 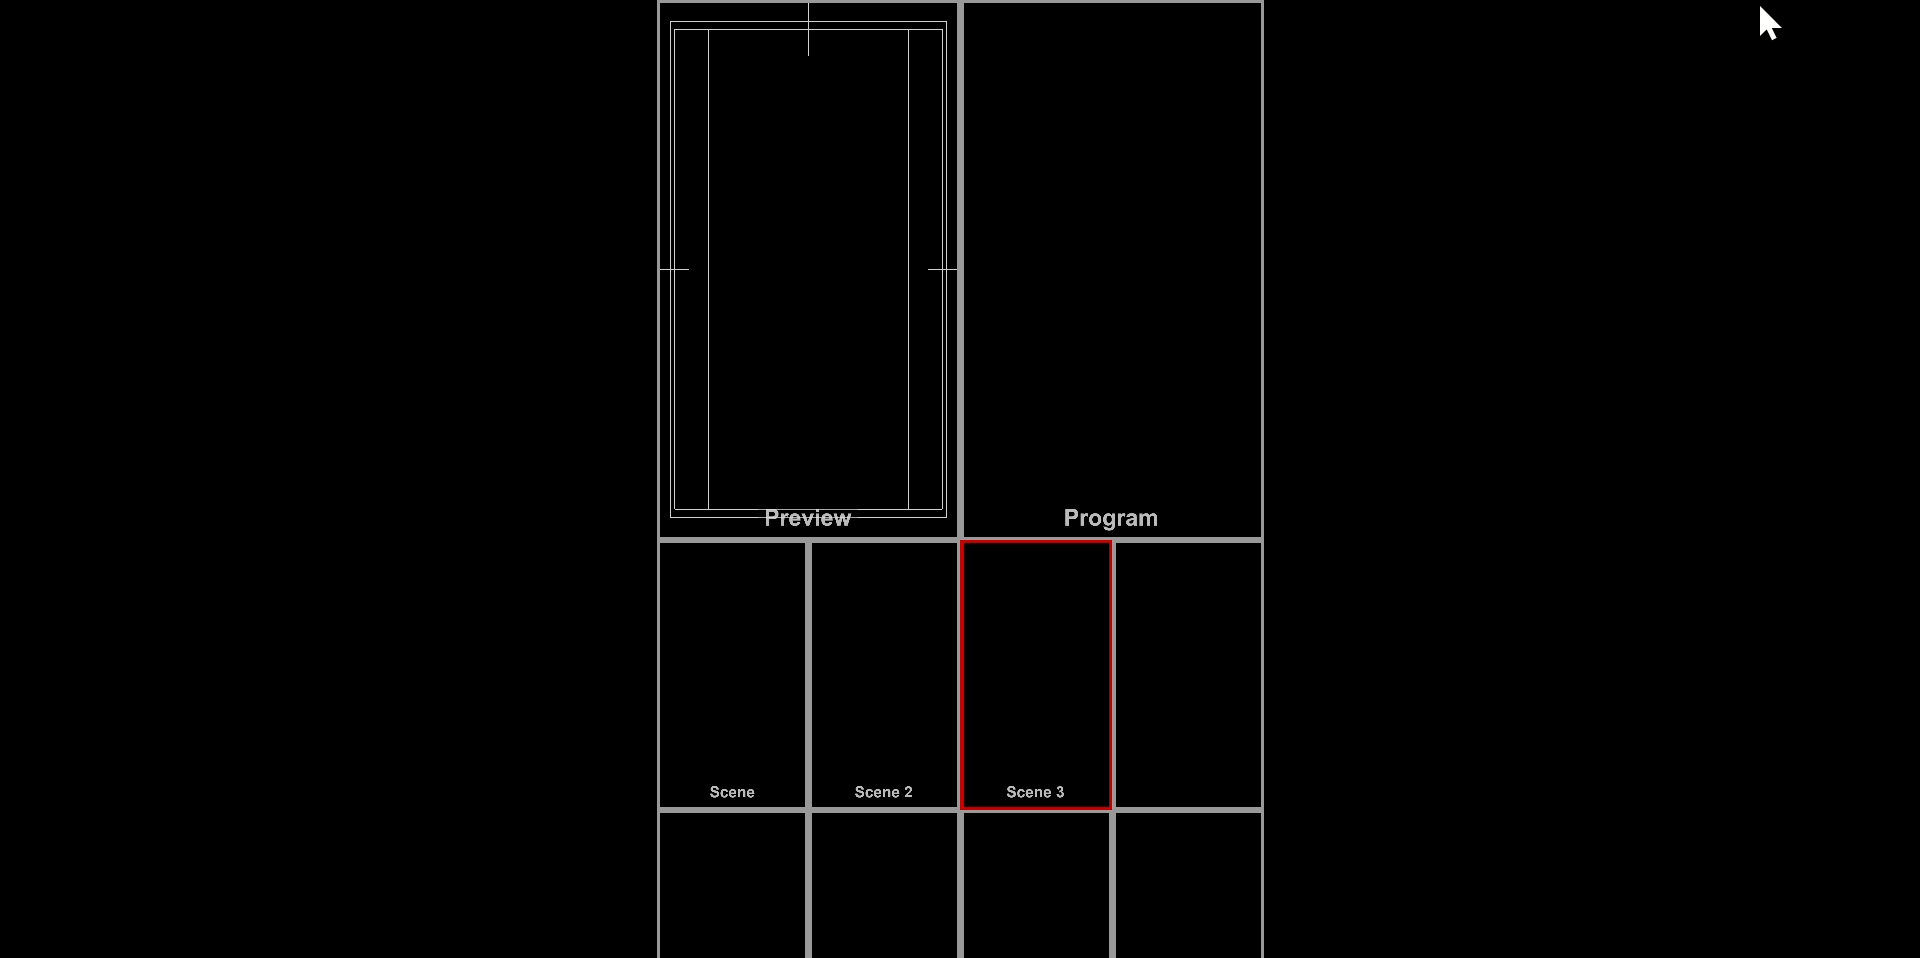 What do you see at coordinates (884, 675) in the screenshot?
I see `Scebe` at bounding box center [884, 675].